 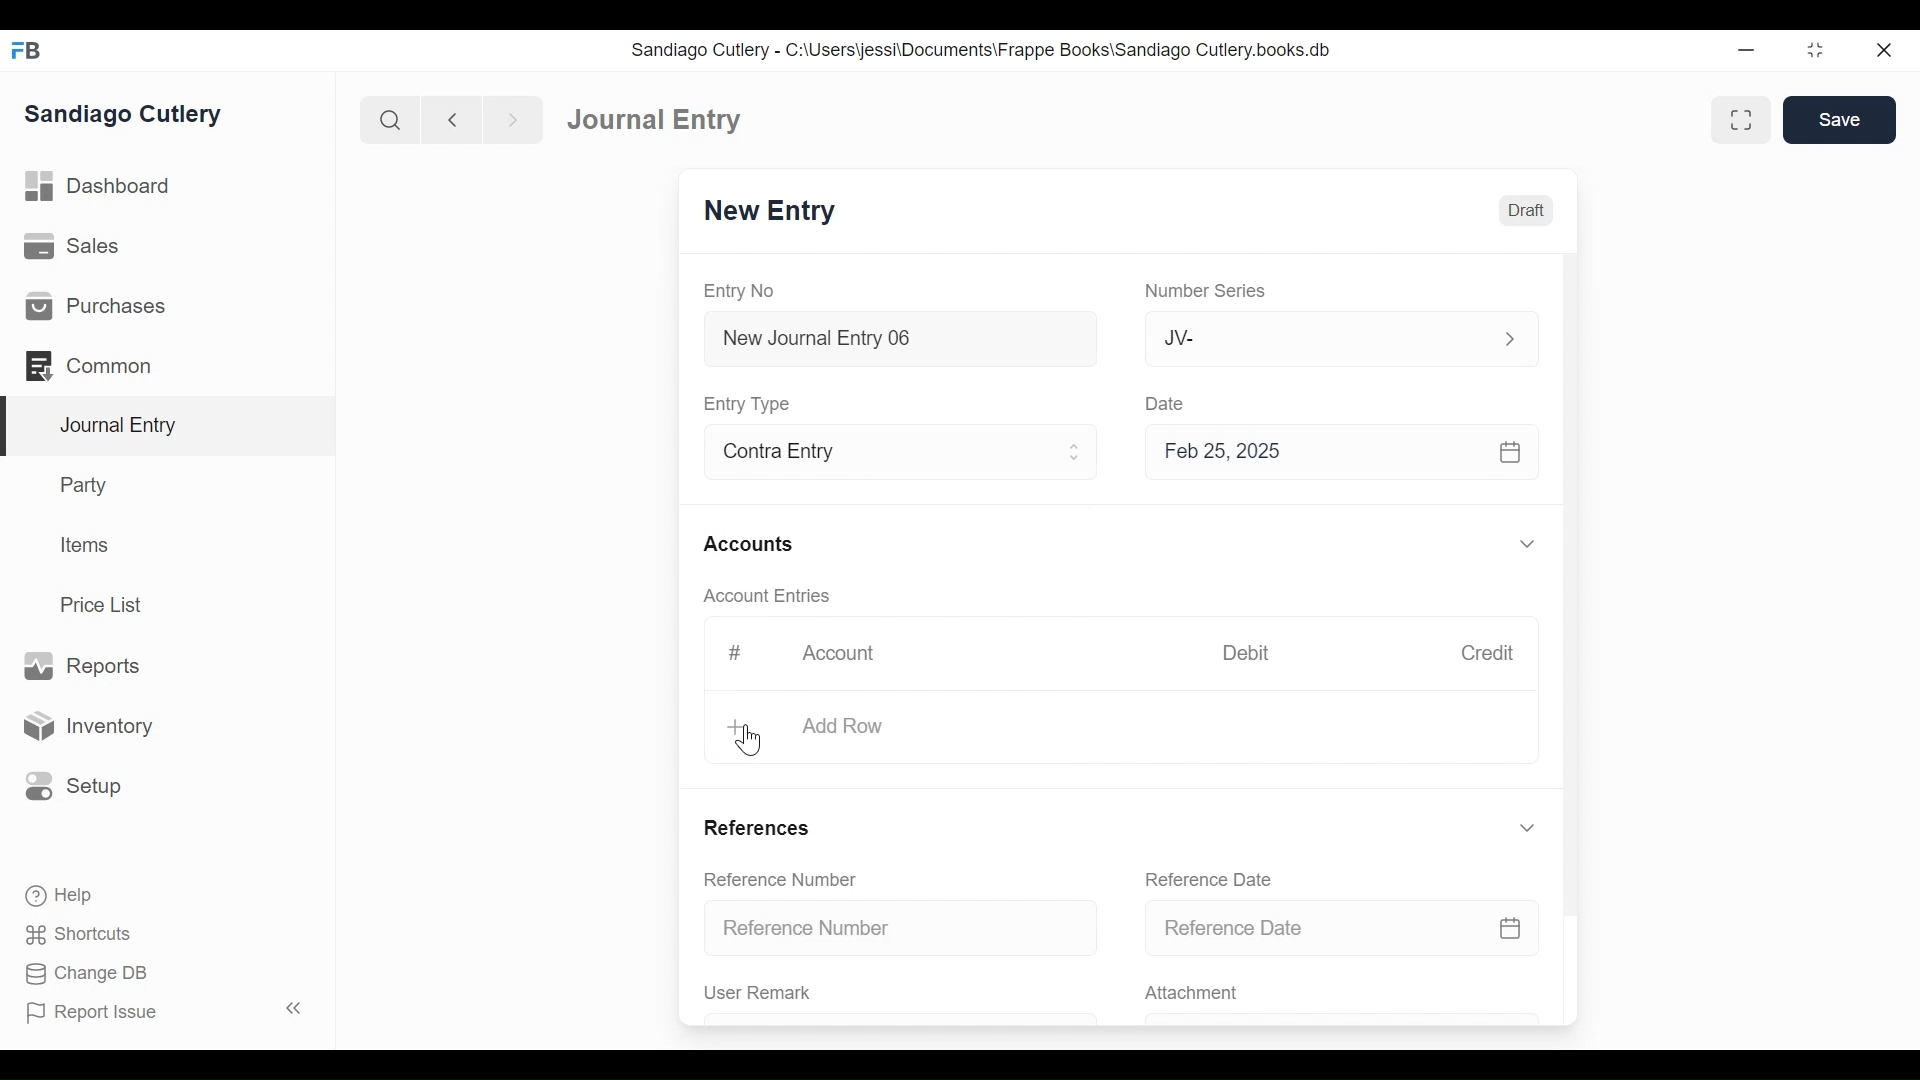 I want to click on Debit, so click(x=1246, y=653).